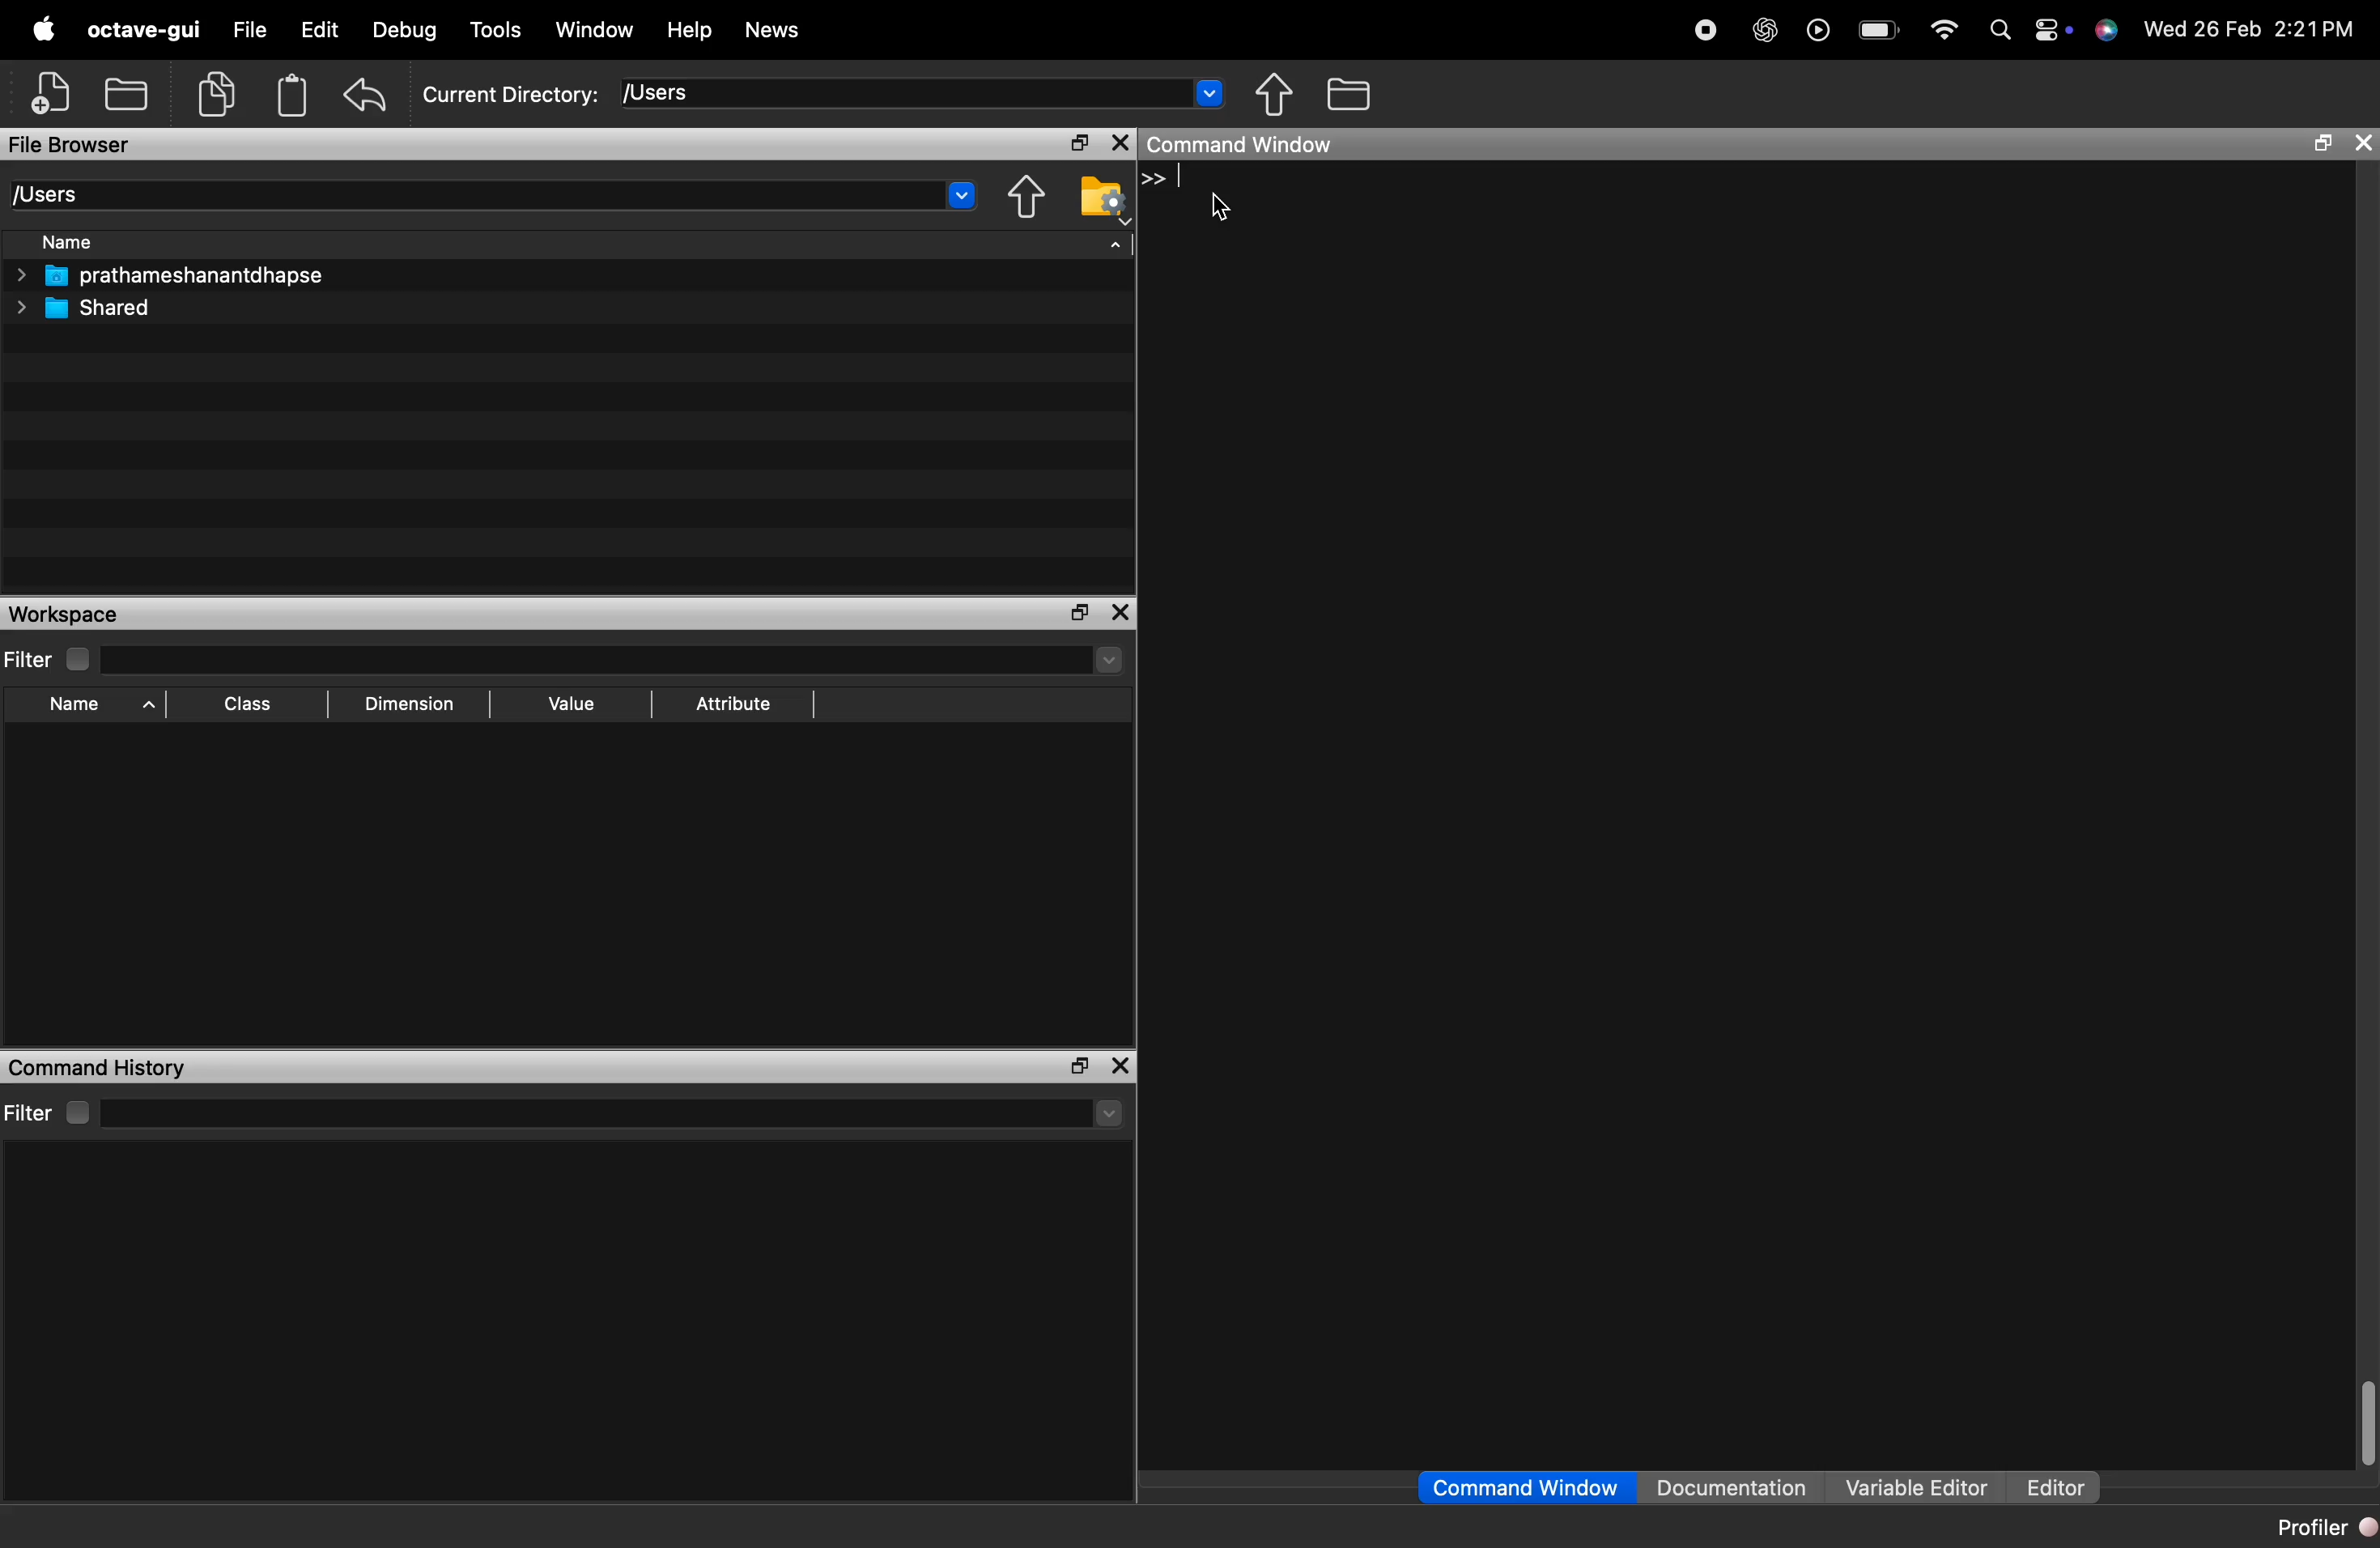  What do you see at coordinates (2058, 27) in the screenshot?
I see `settings` at bounding box center [2058, 27].